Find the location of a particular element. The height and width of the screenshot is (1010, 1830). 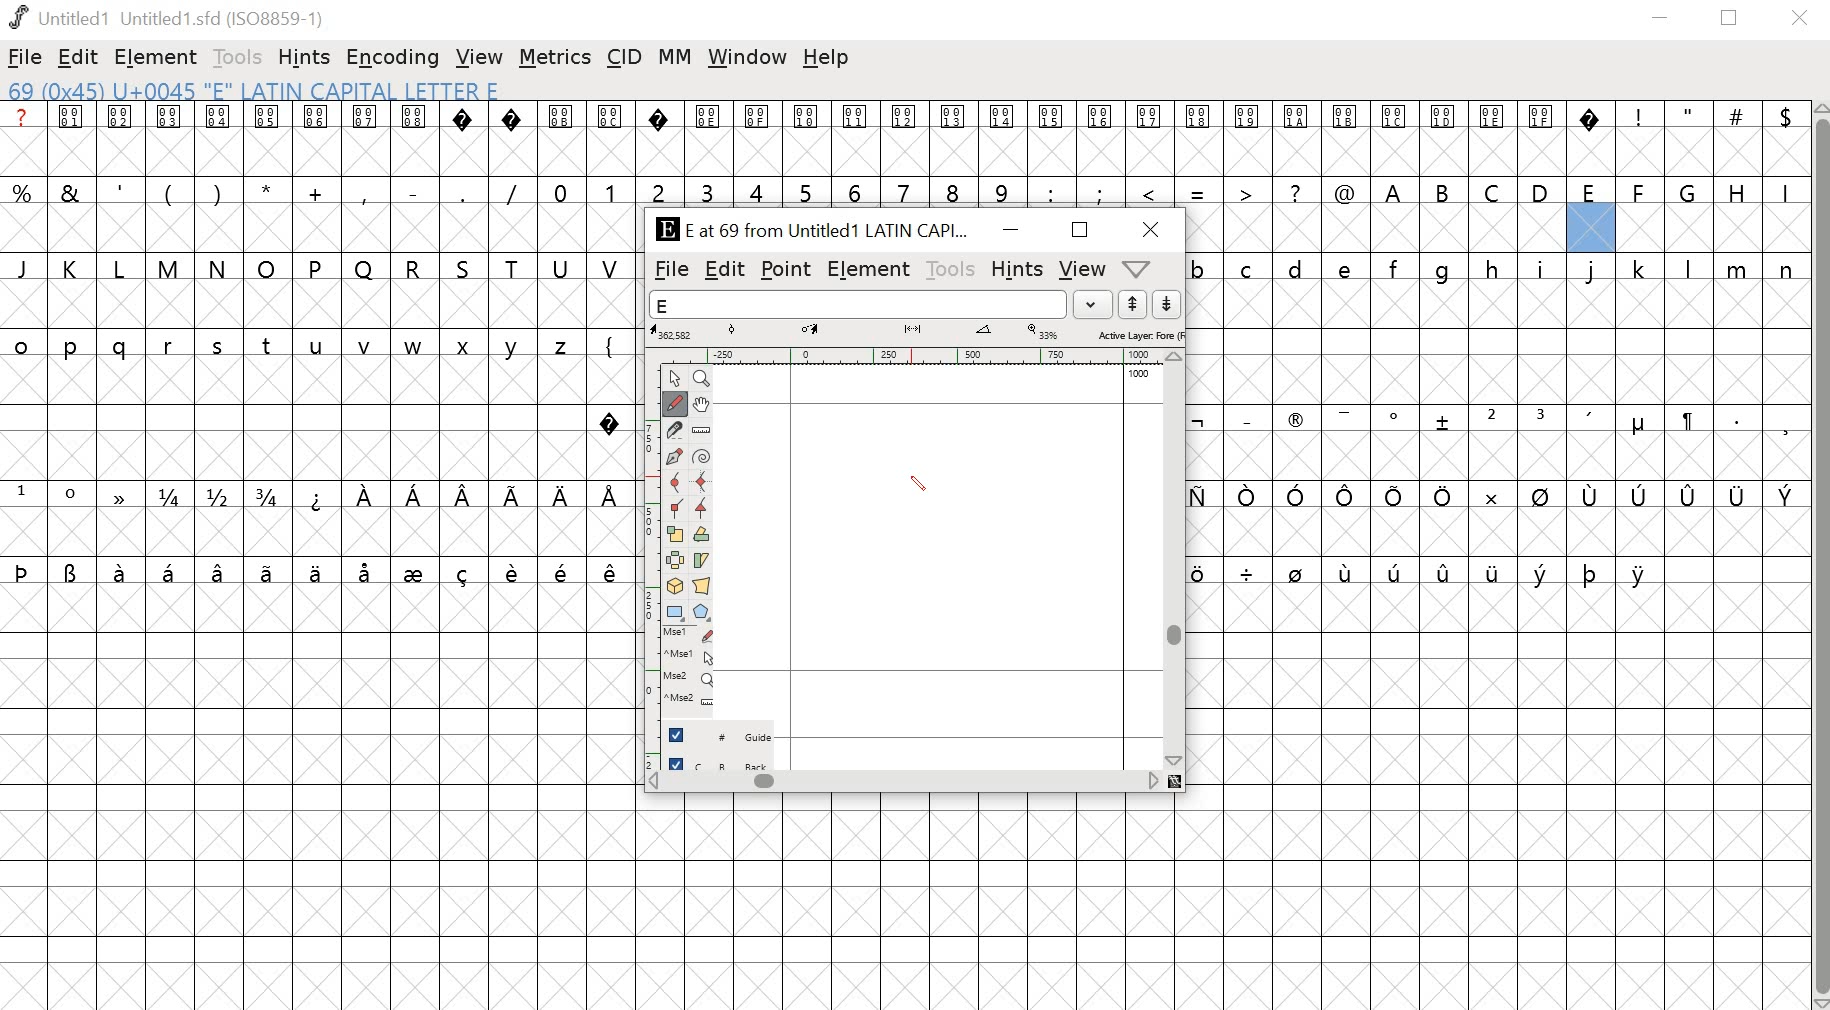

scrollbar is located at coordinates (912, 784).